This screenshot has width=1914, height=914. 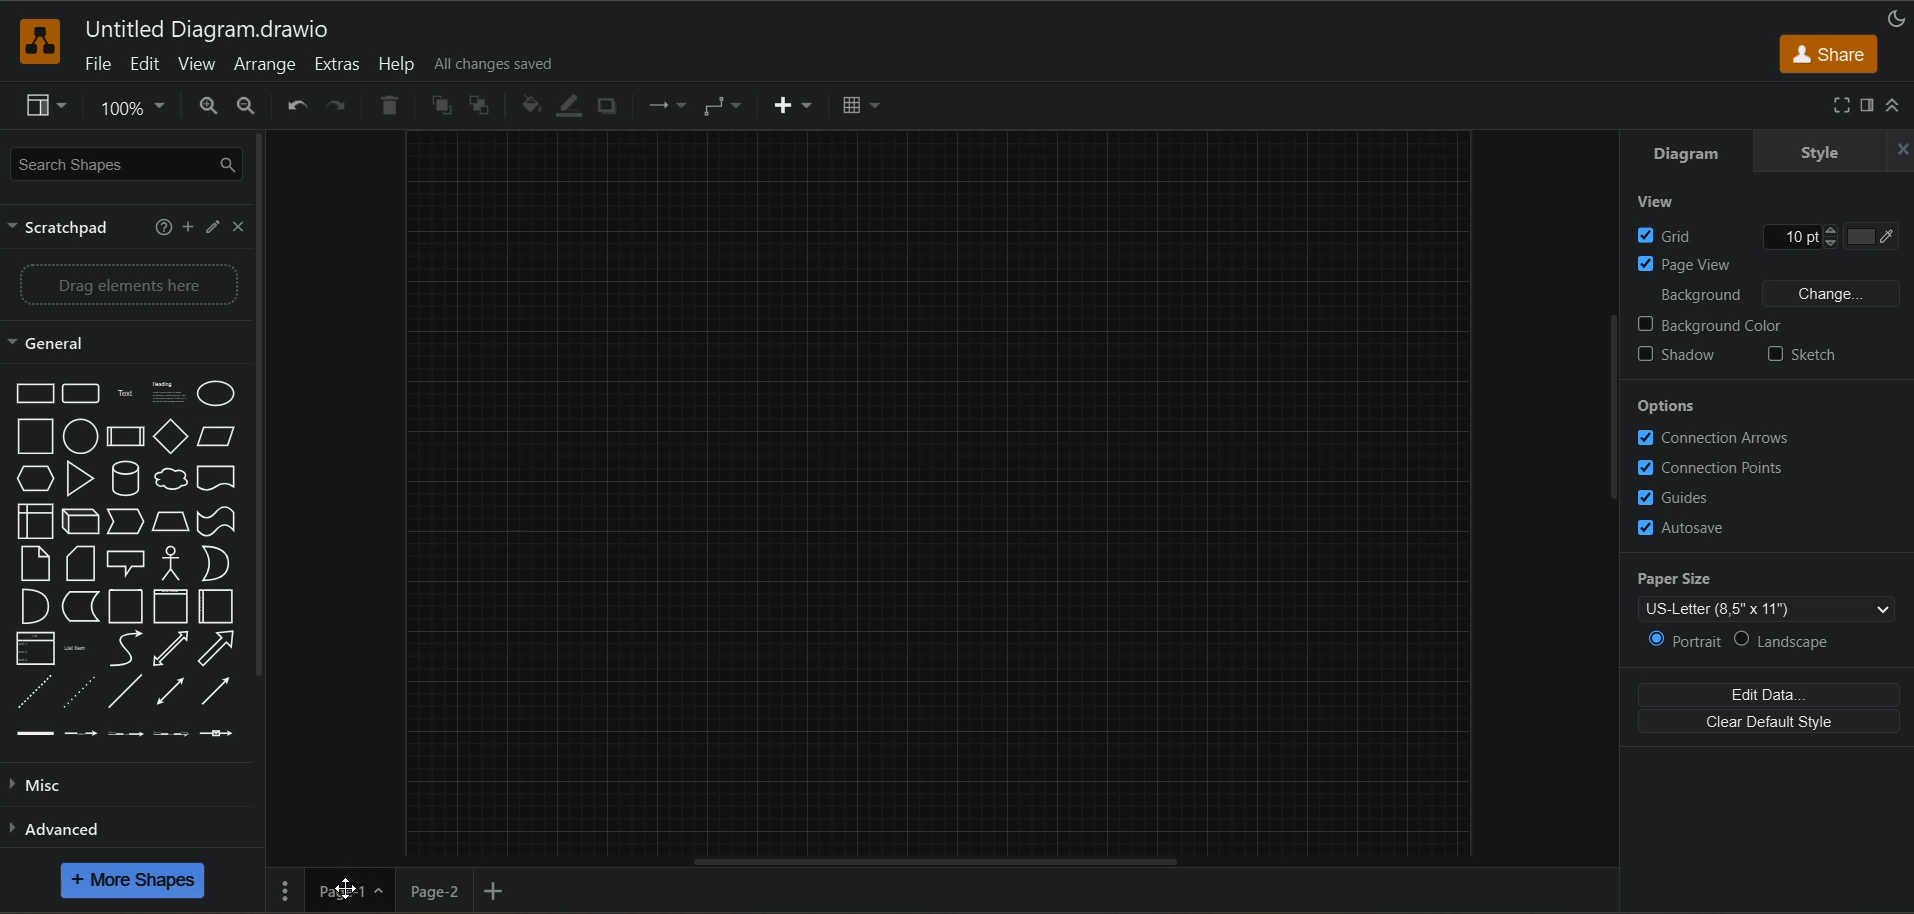 I want to click on vertical scroll bar, so click(x=1615, y=411).